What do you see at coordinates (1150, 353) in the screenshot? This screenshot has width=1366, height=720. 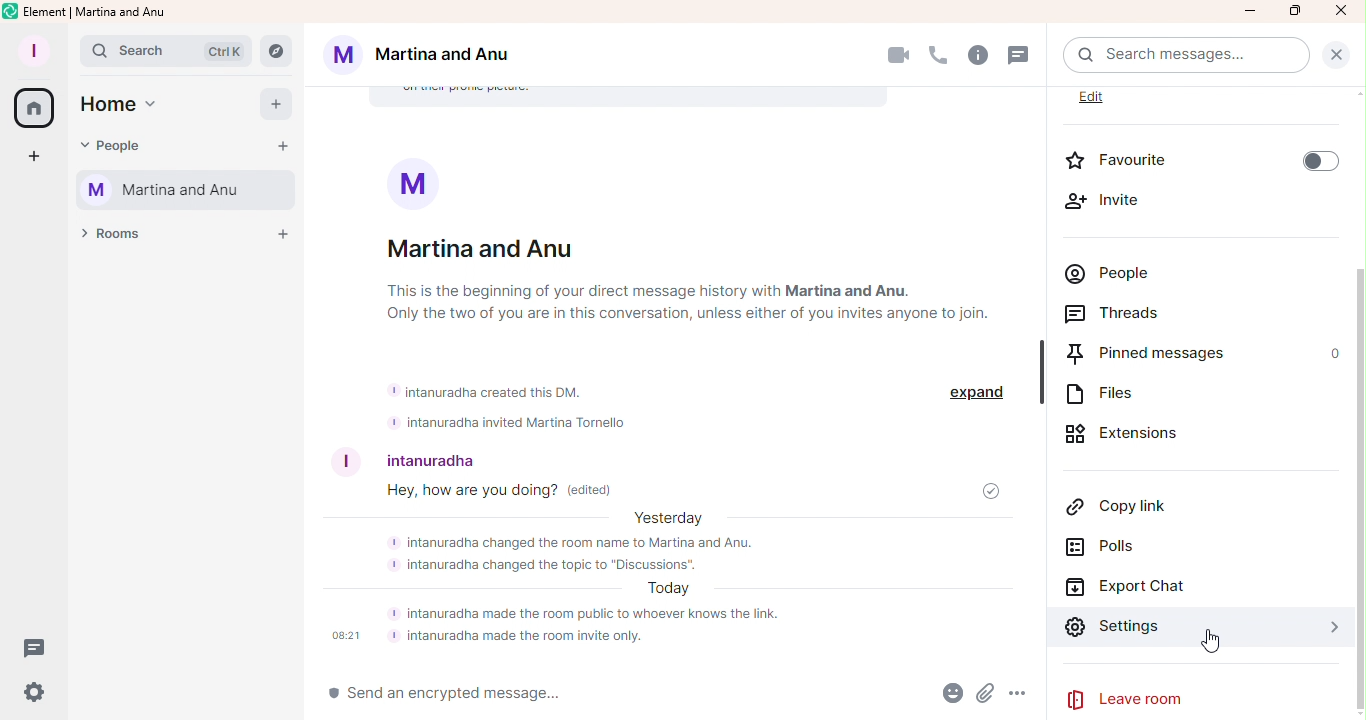 I see `Pinned messages` at bounding box center [1150, 353].